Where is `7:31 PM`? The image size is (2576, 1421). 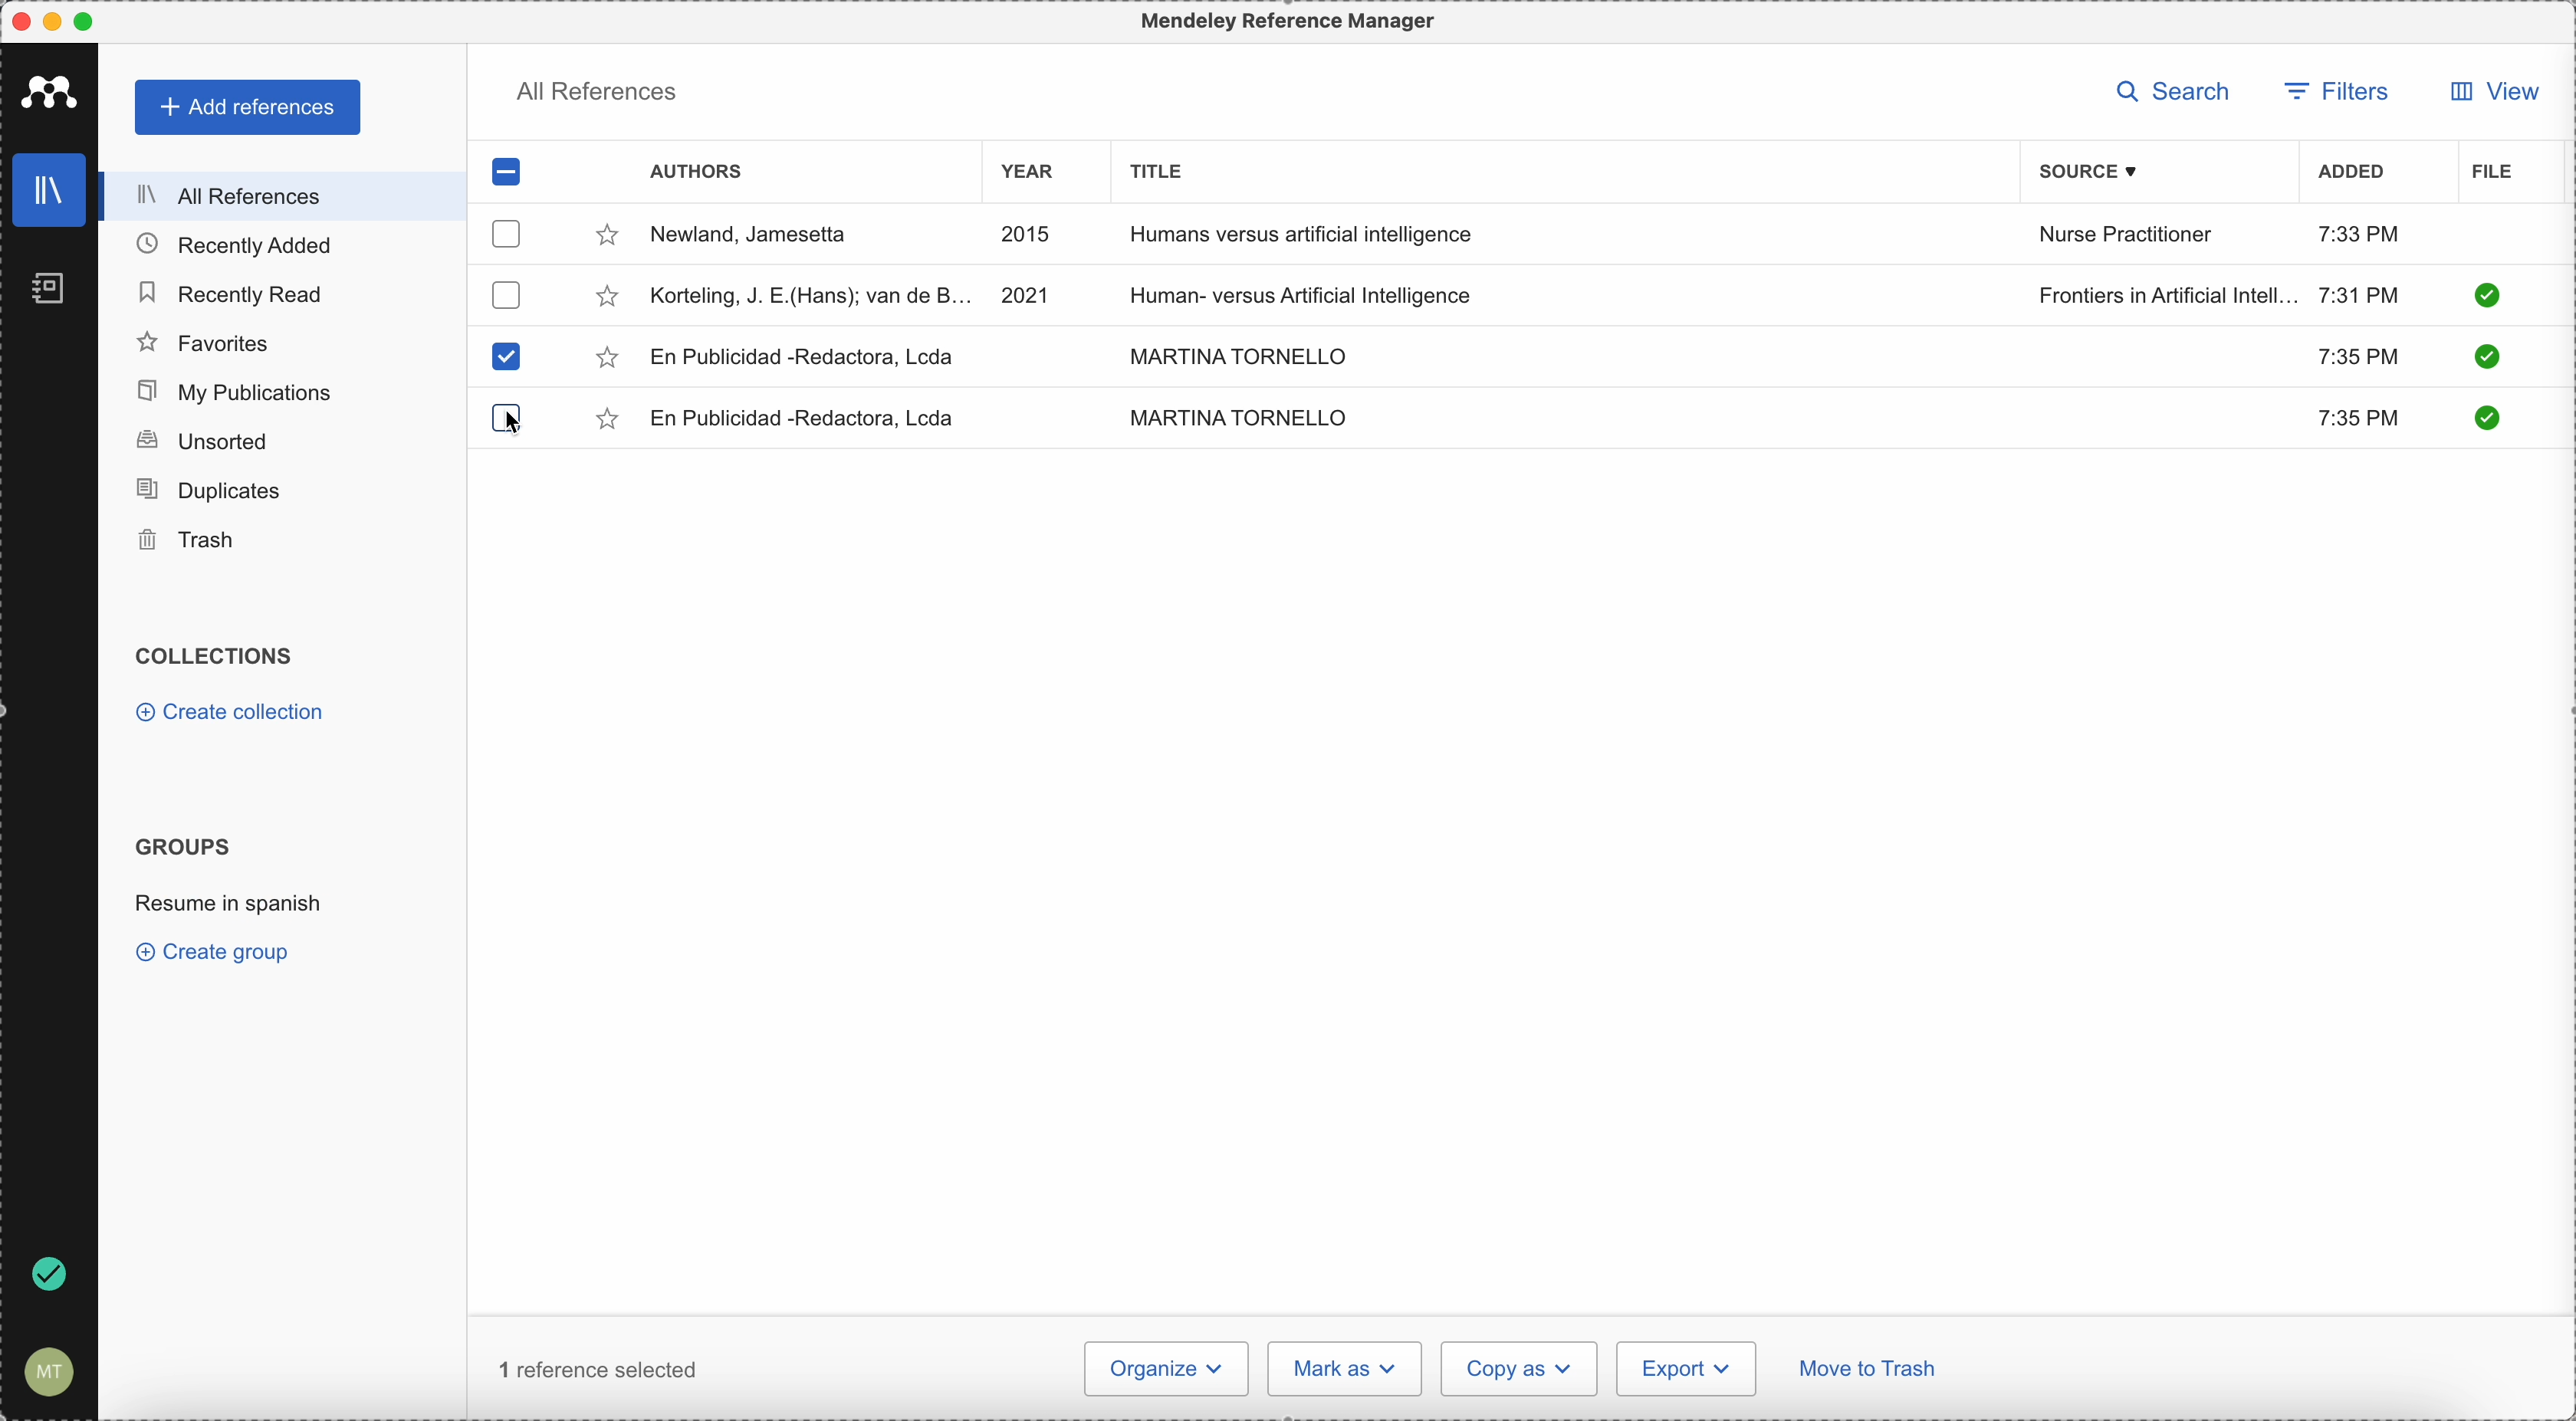 7:31 PM is located at coordinates (2359, 293).